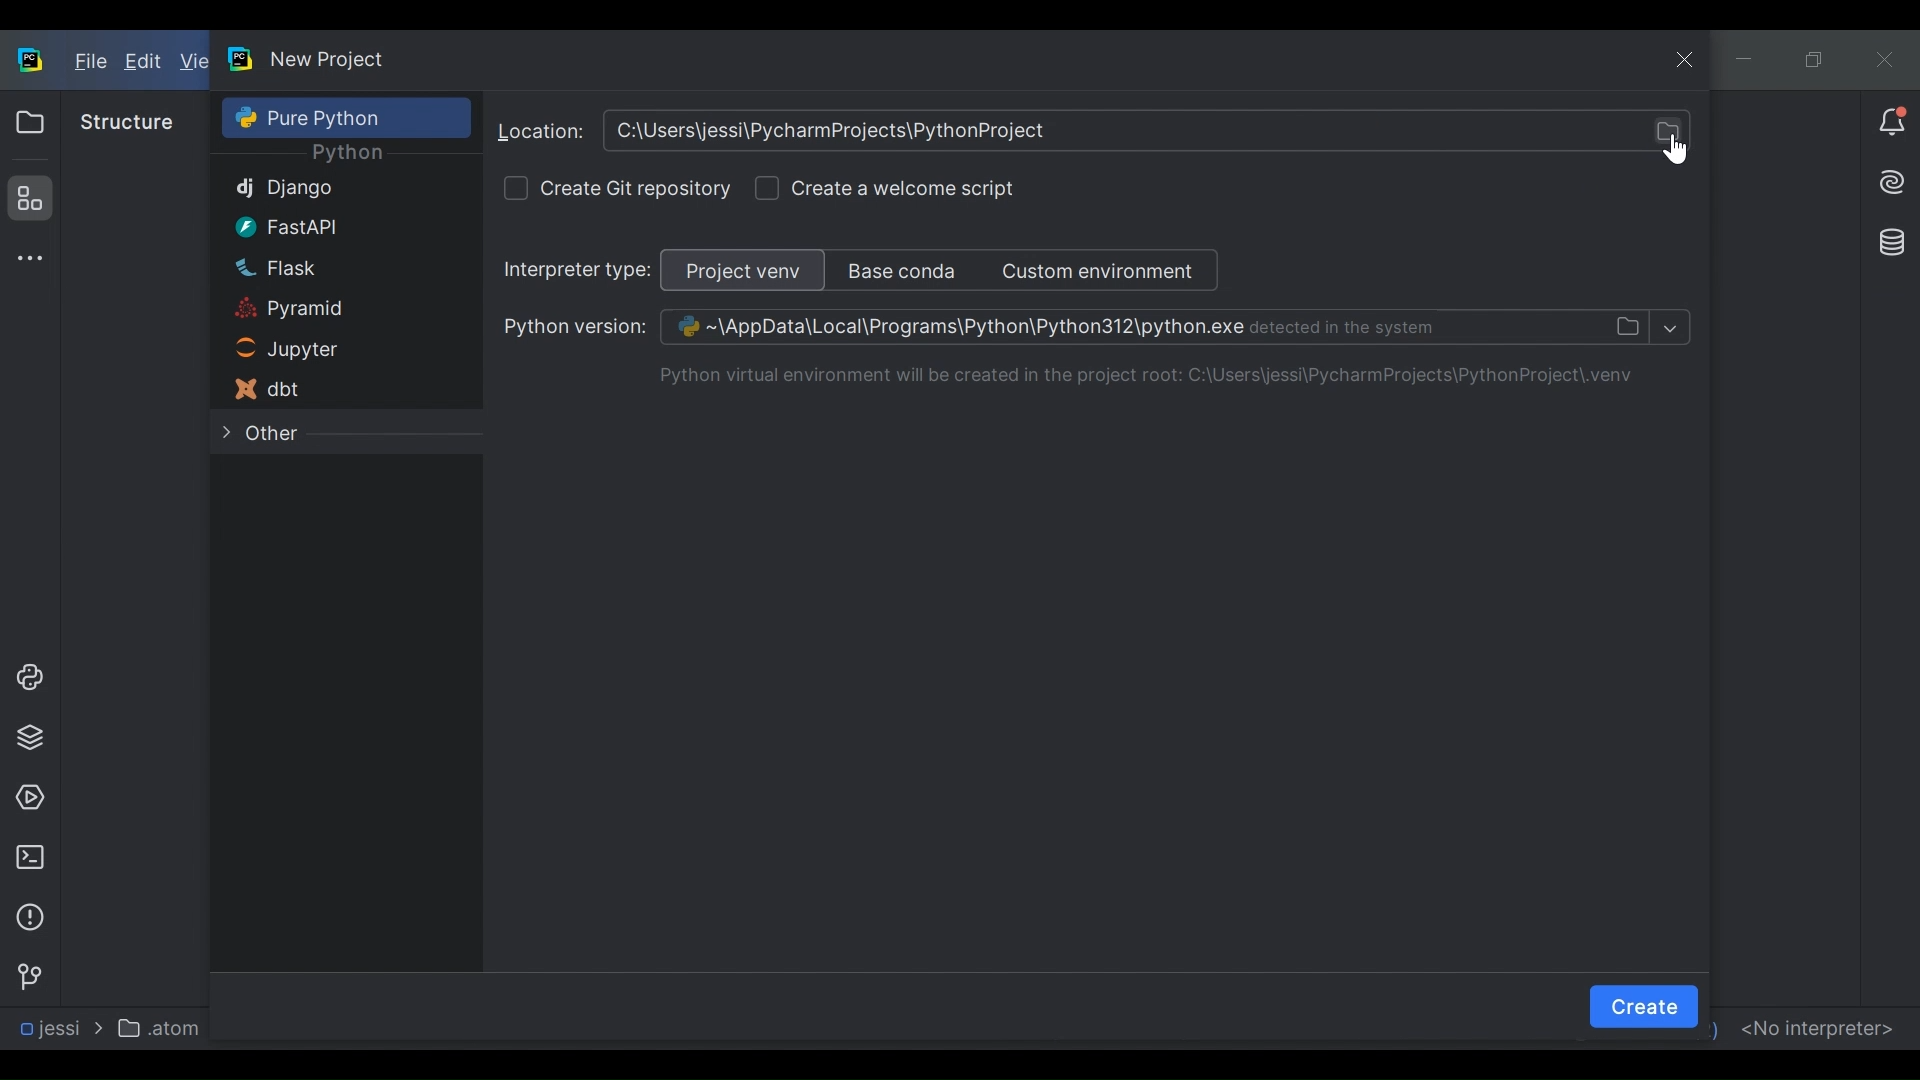 Image resolution: width=1920 pixels, height=1080 pixels. I want to click on Project Console, so click(26, 678).